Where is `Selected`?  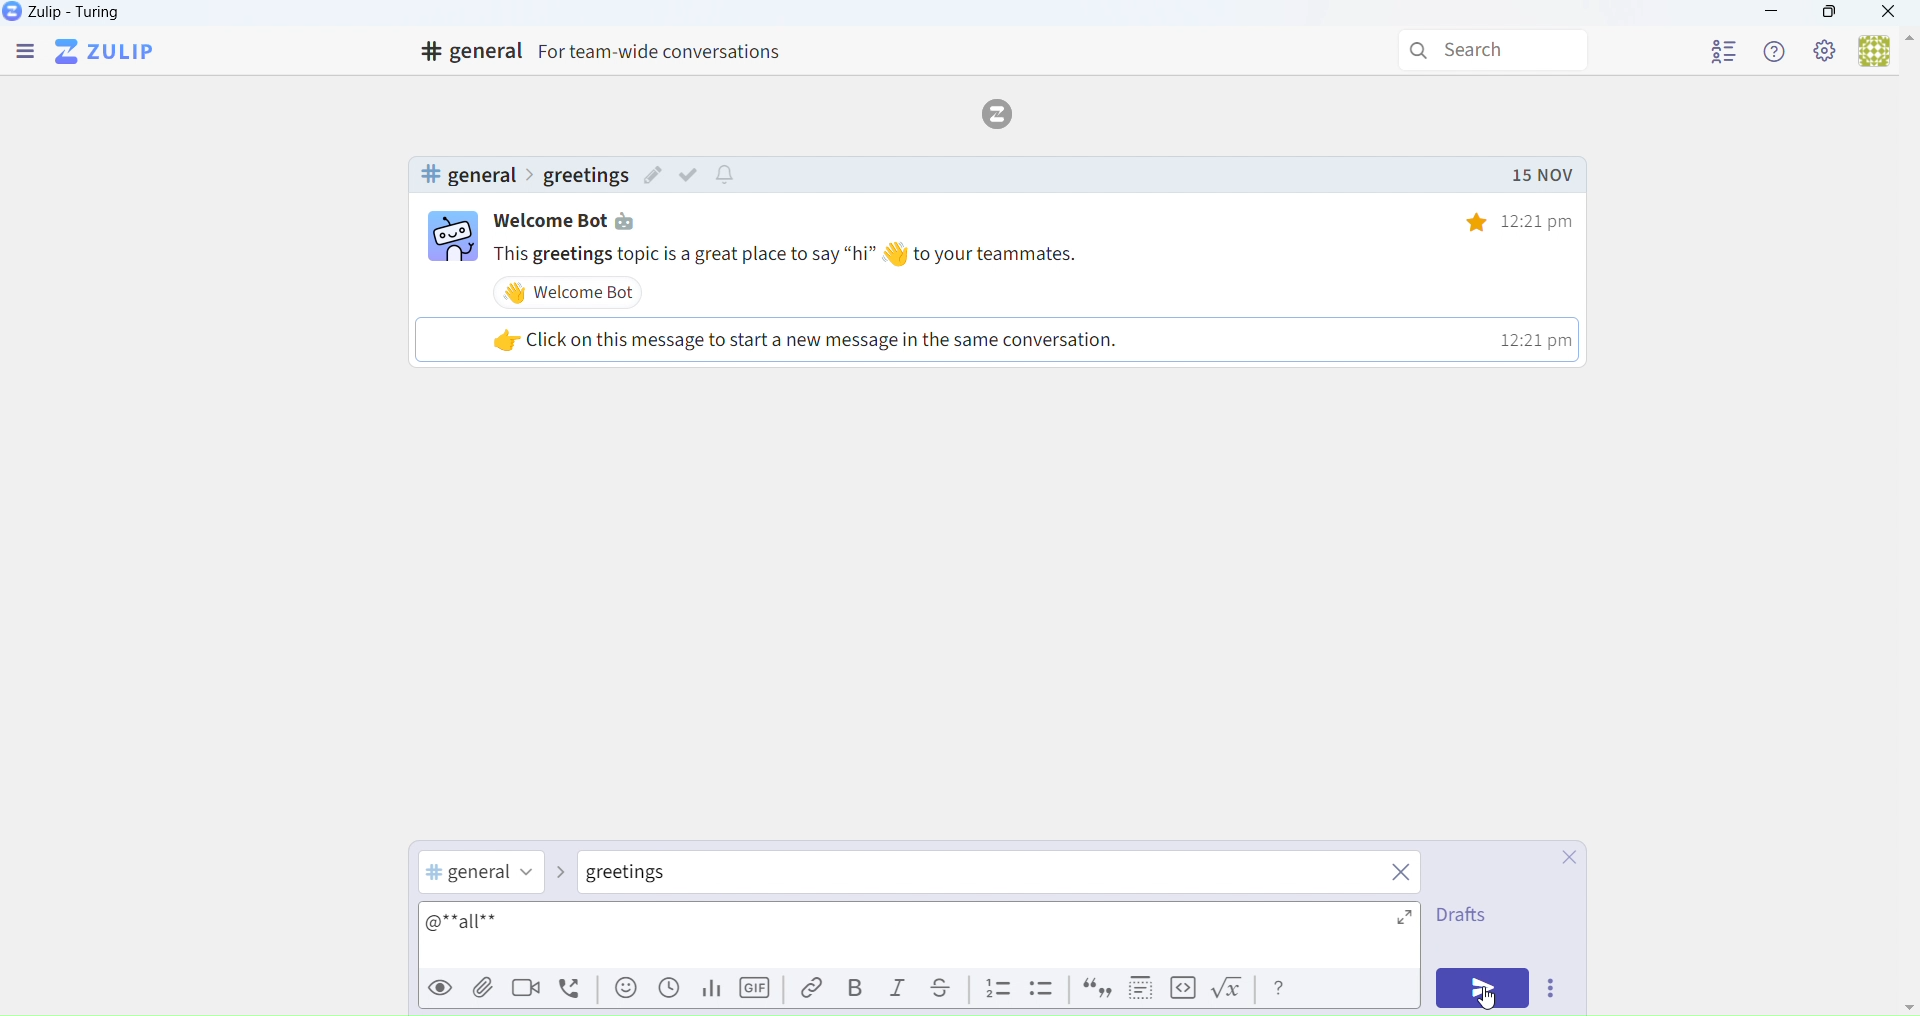
Selected is located at coordinates (466, 922).